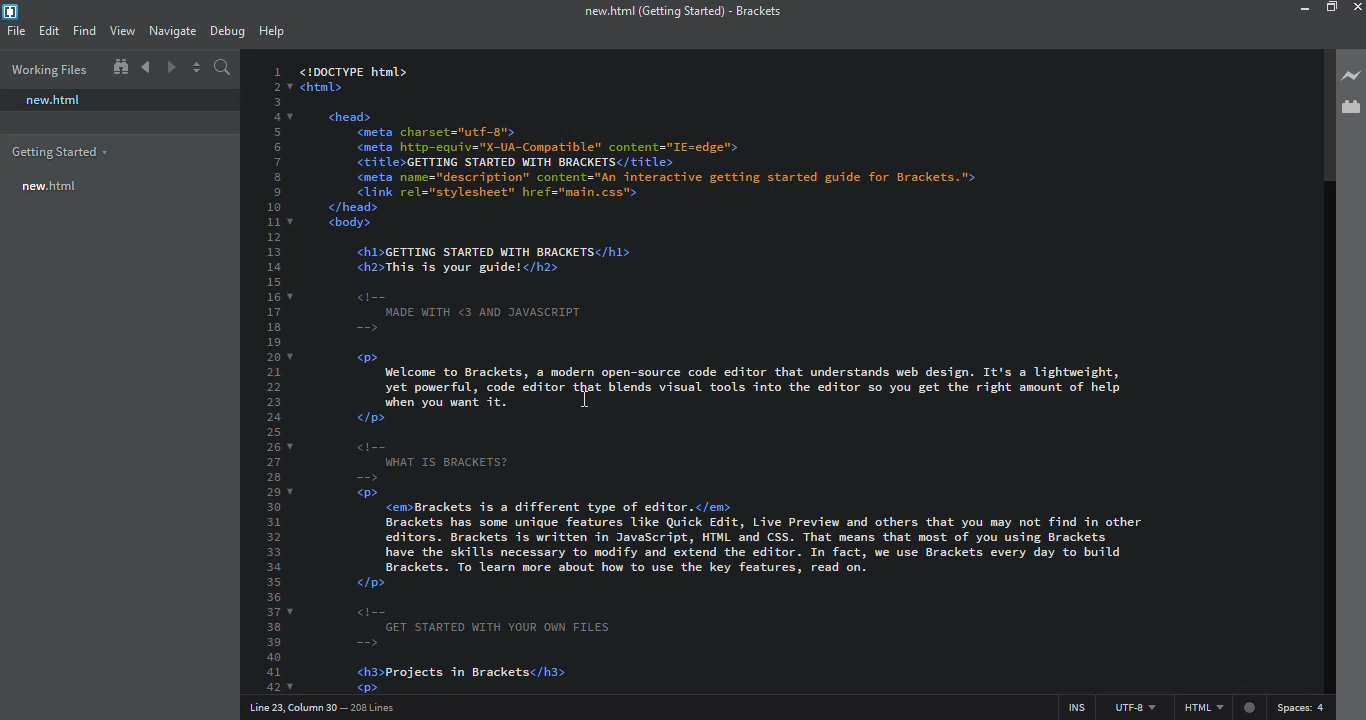  I want to click on show in file tree, so click(121, 66).